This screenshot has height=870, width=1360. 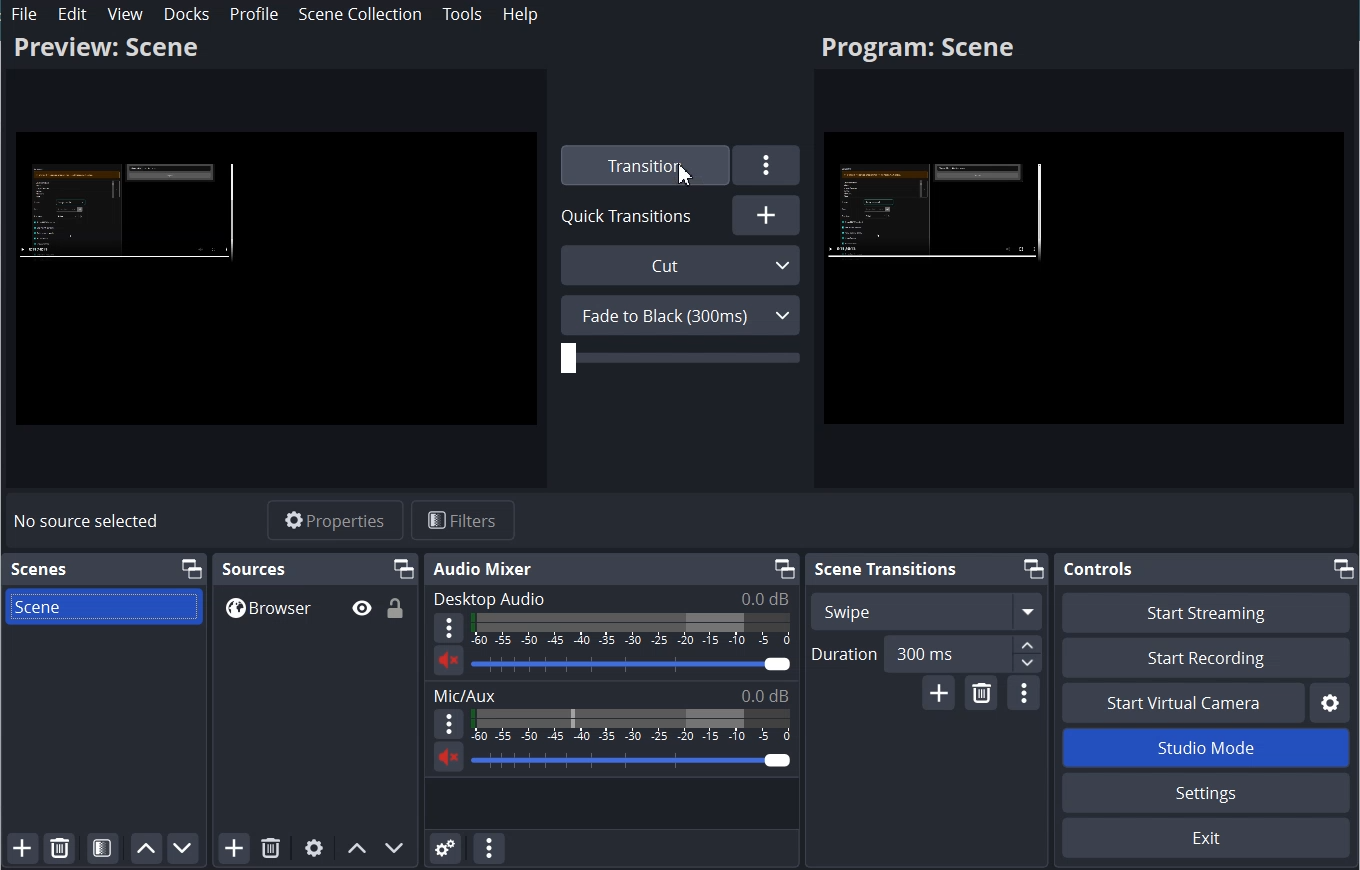 I want to click on Maximize, so click(x=1034, y=569).